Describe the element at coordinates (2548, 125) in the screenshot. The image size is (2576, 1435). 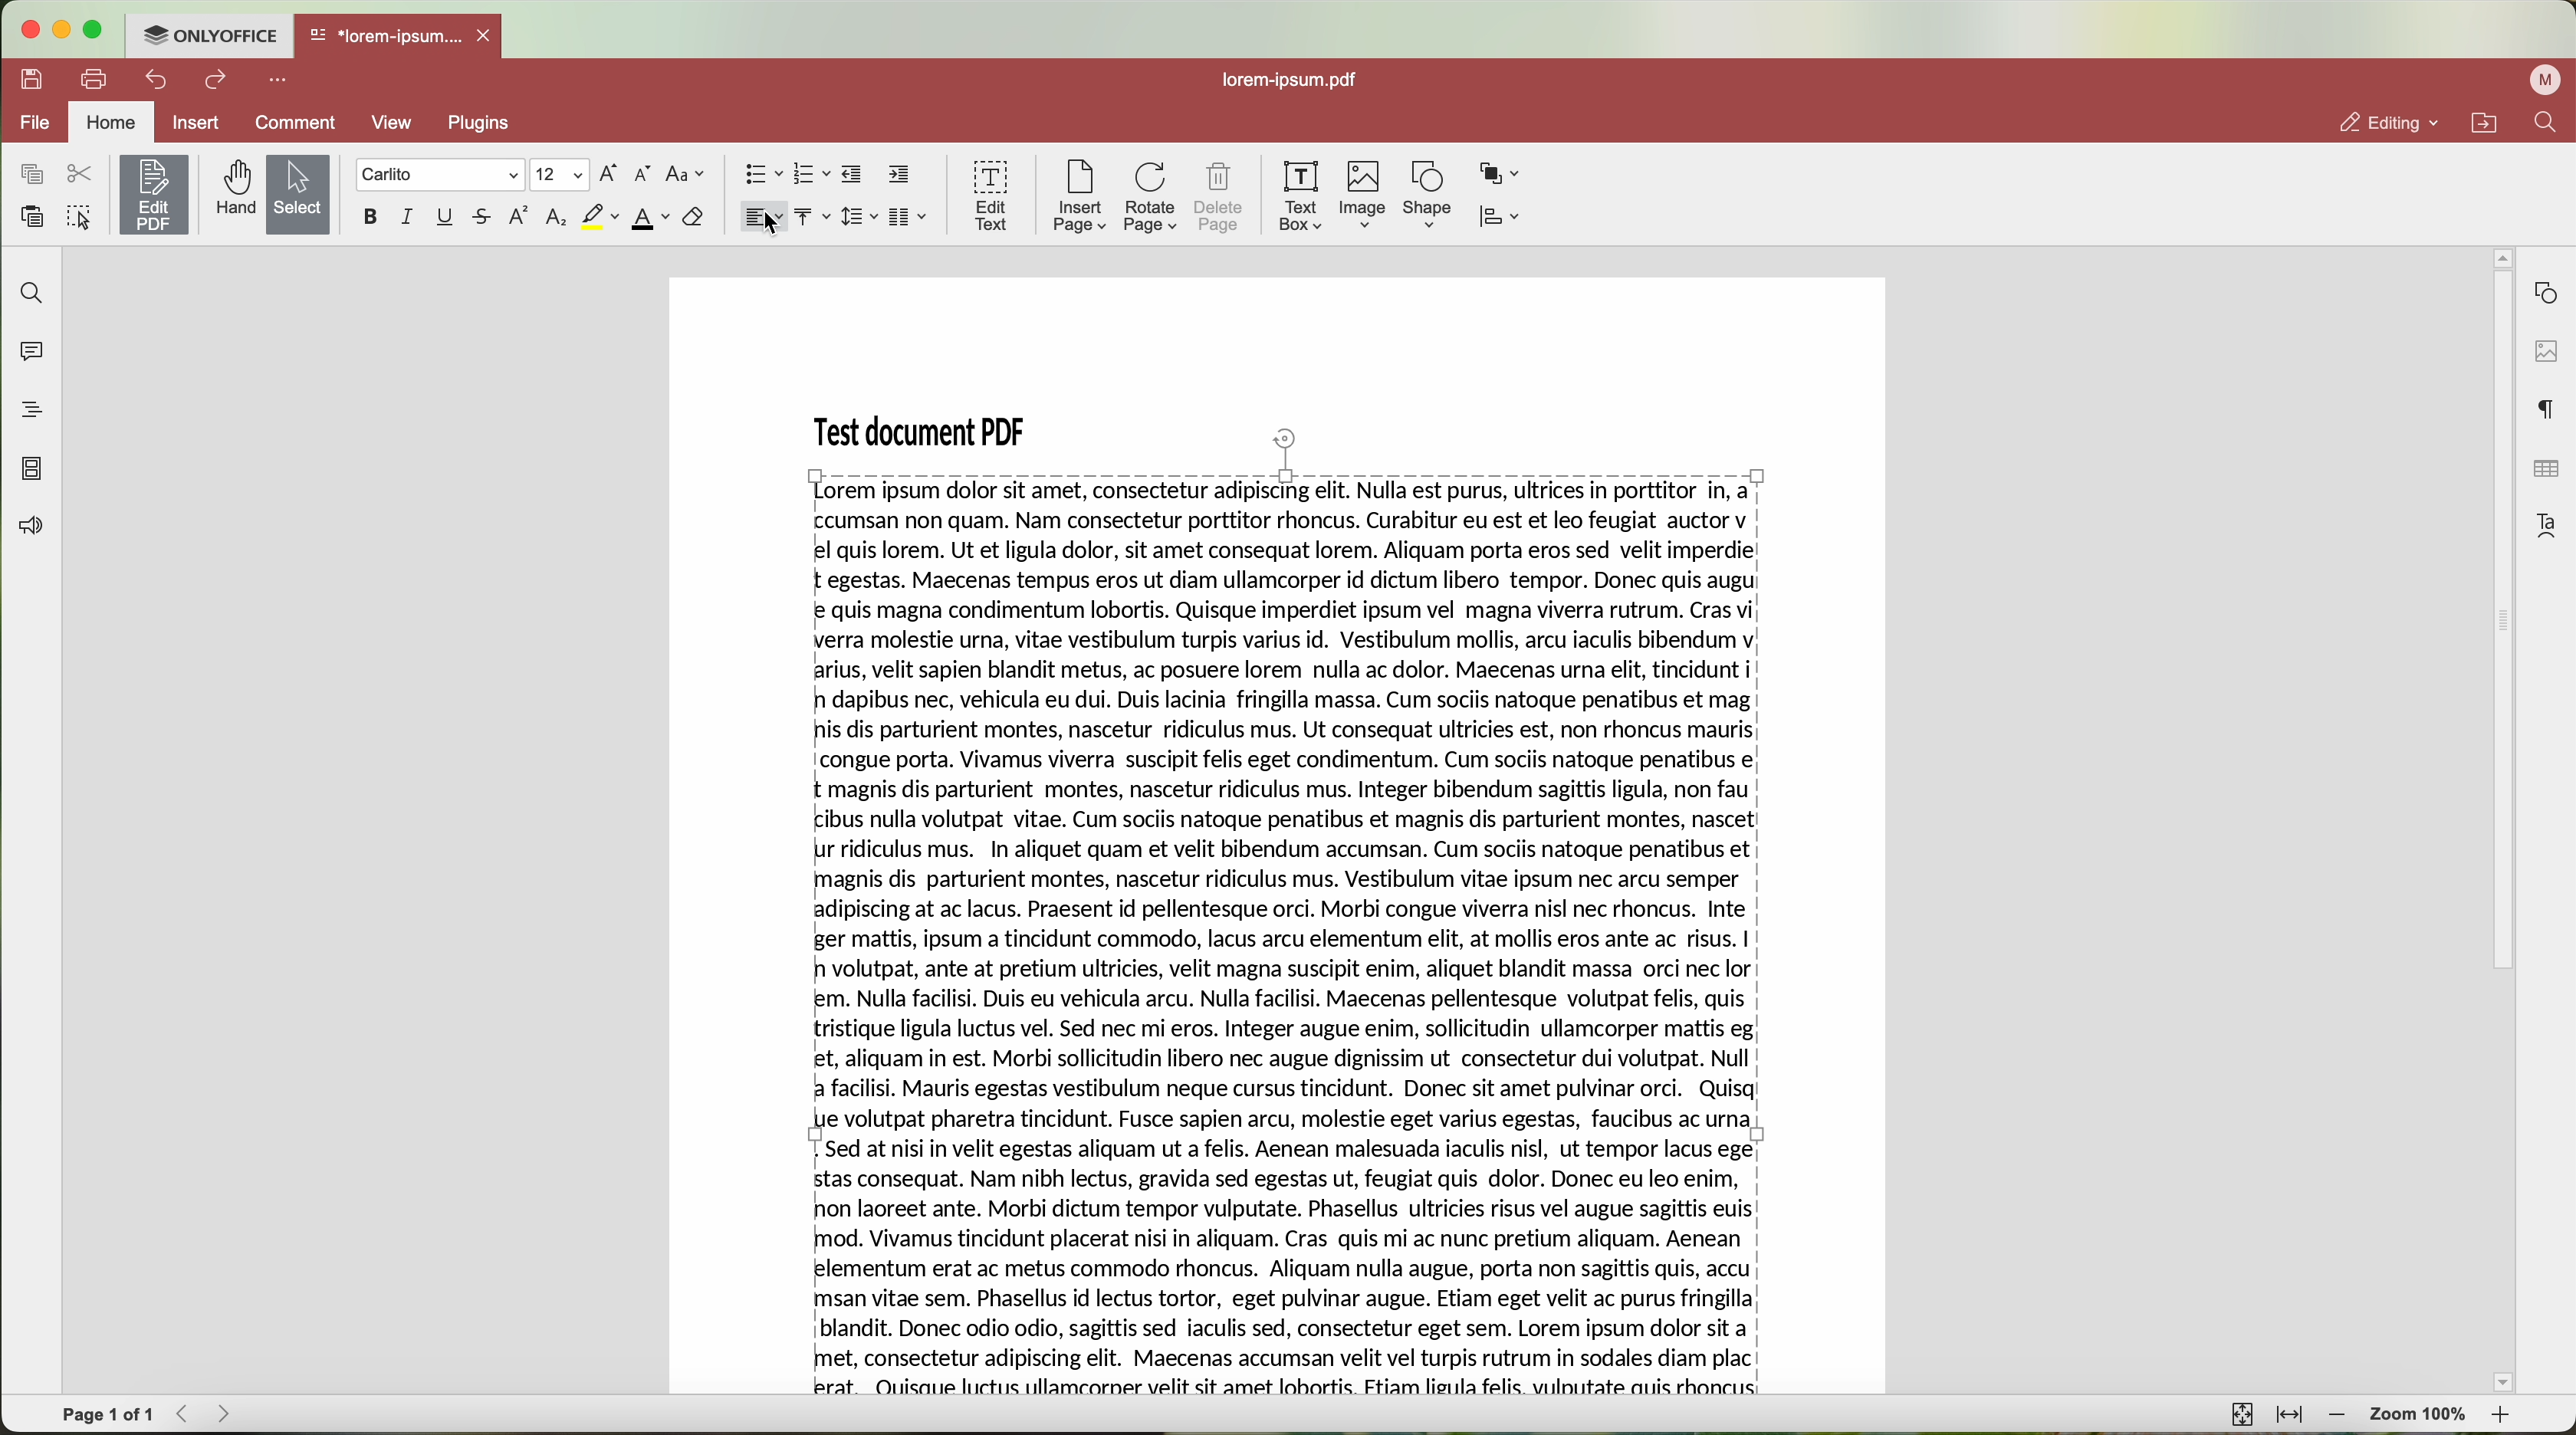
I see `find` at that location.